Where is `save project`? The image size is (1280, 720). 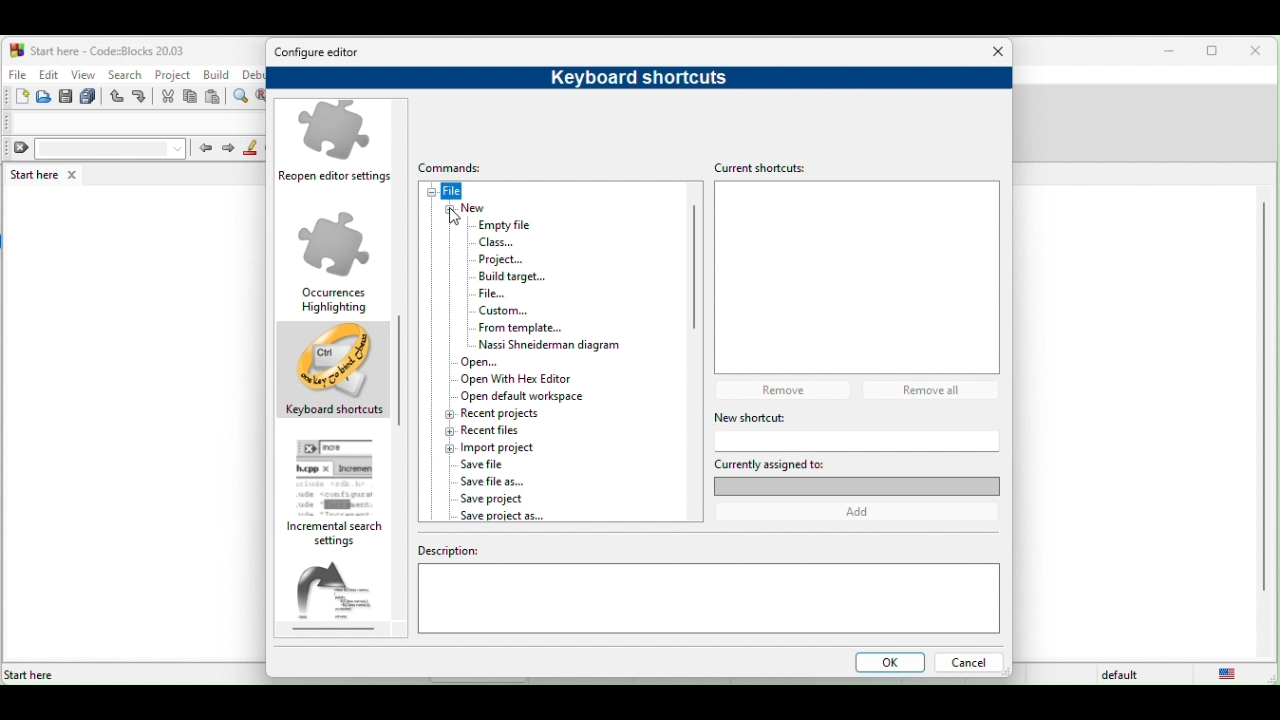
save project is located at coordinates (505, 499).